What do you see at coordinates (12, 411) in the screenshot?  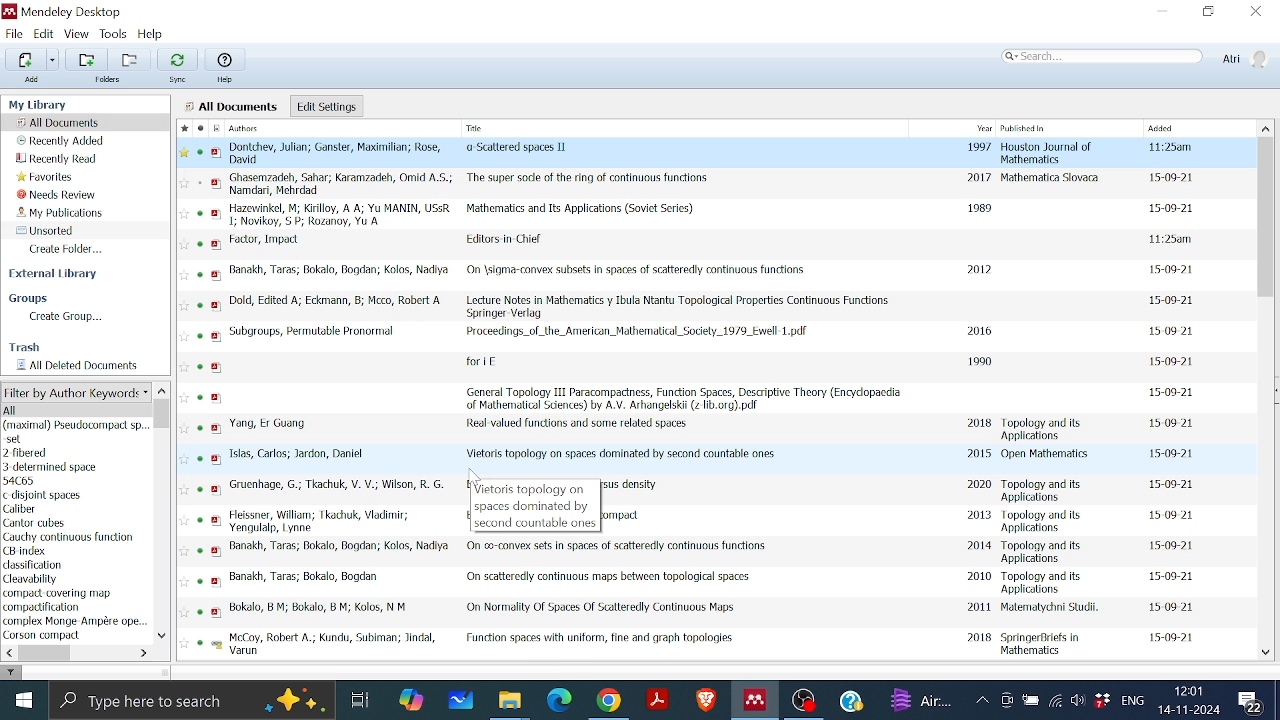 I see `all author keyword list` at bounding box center [12, 411].